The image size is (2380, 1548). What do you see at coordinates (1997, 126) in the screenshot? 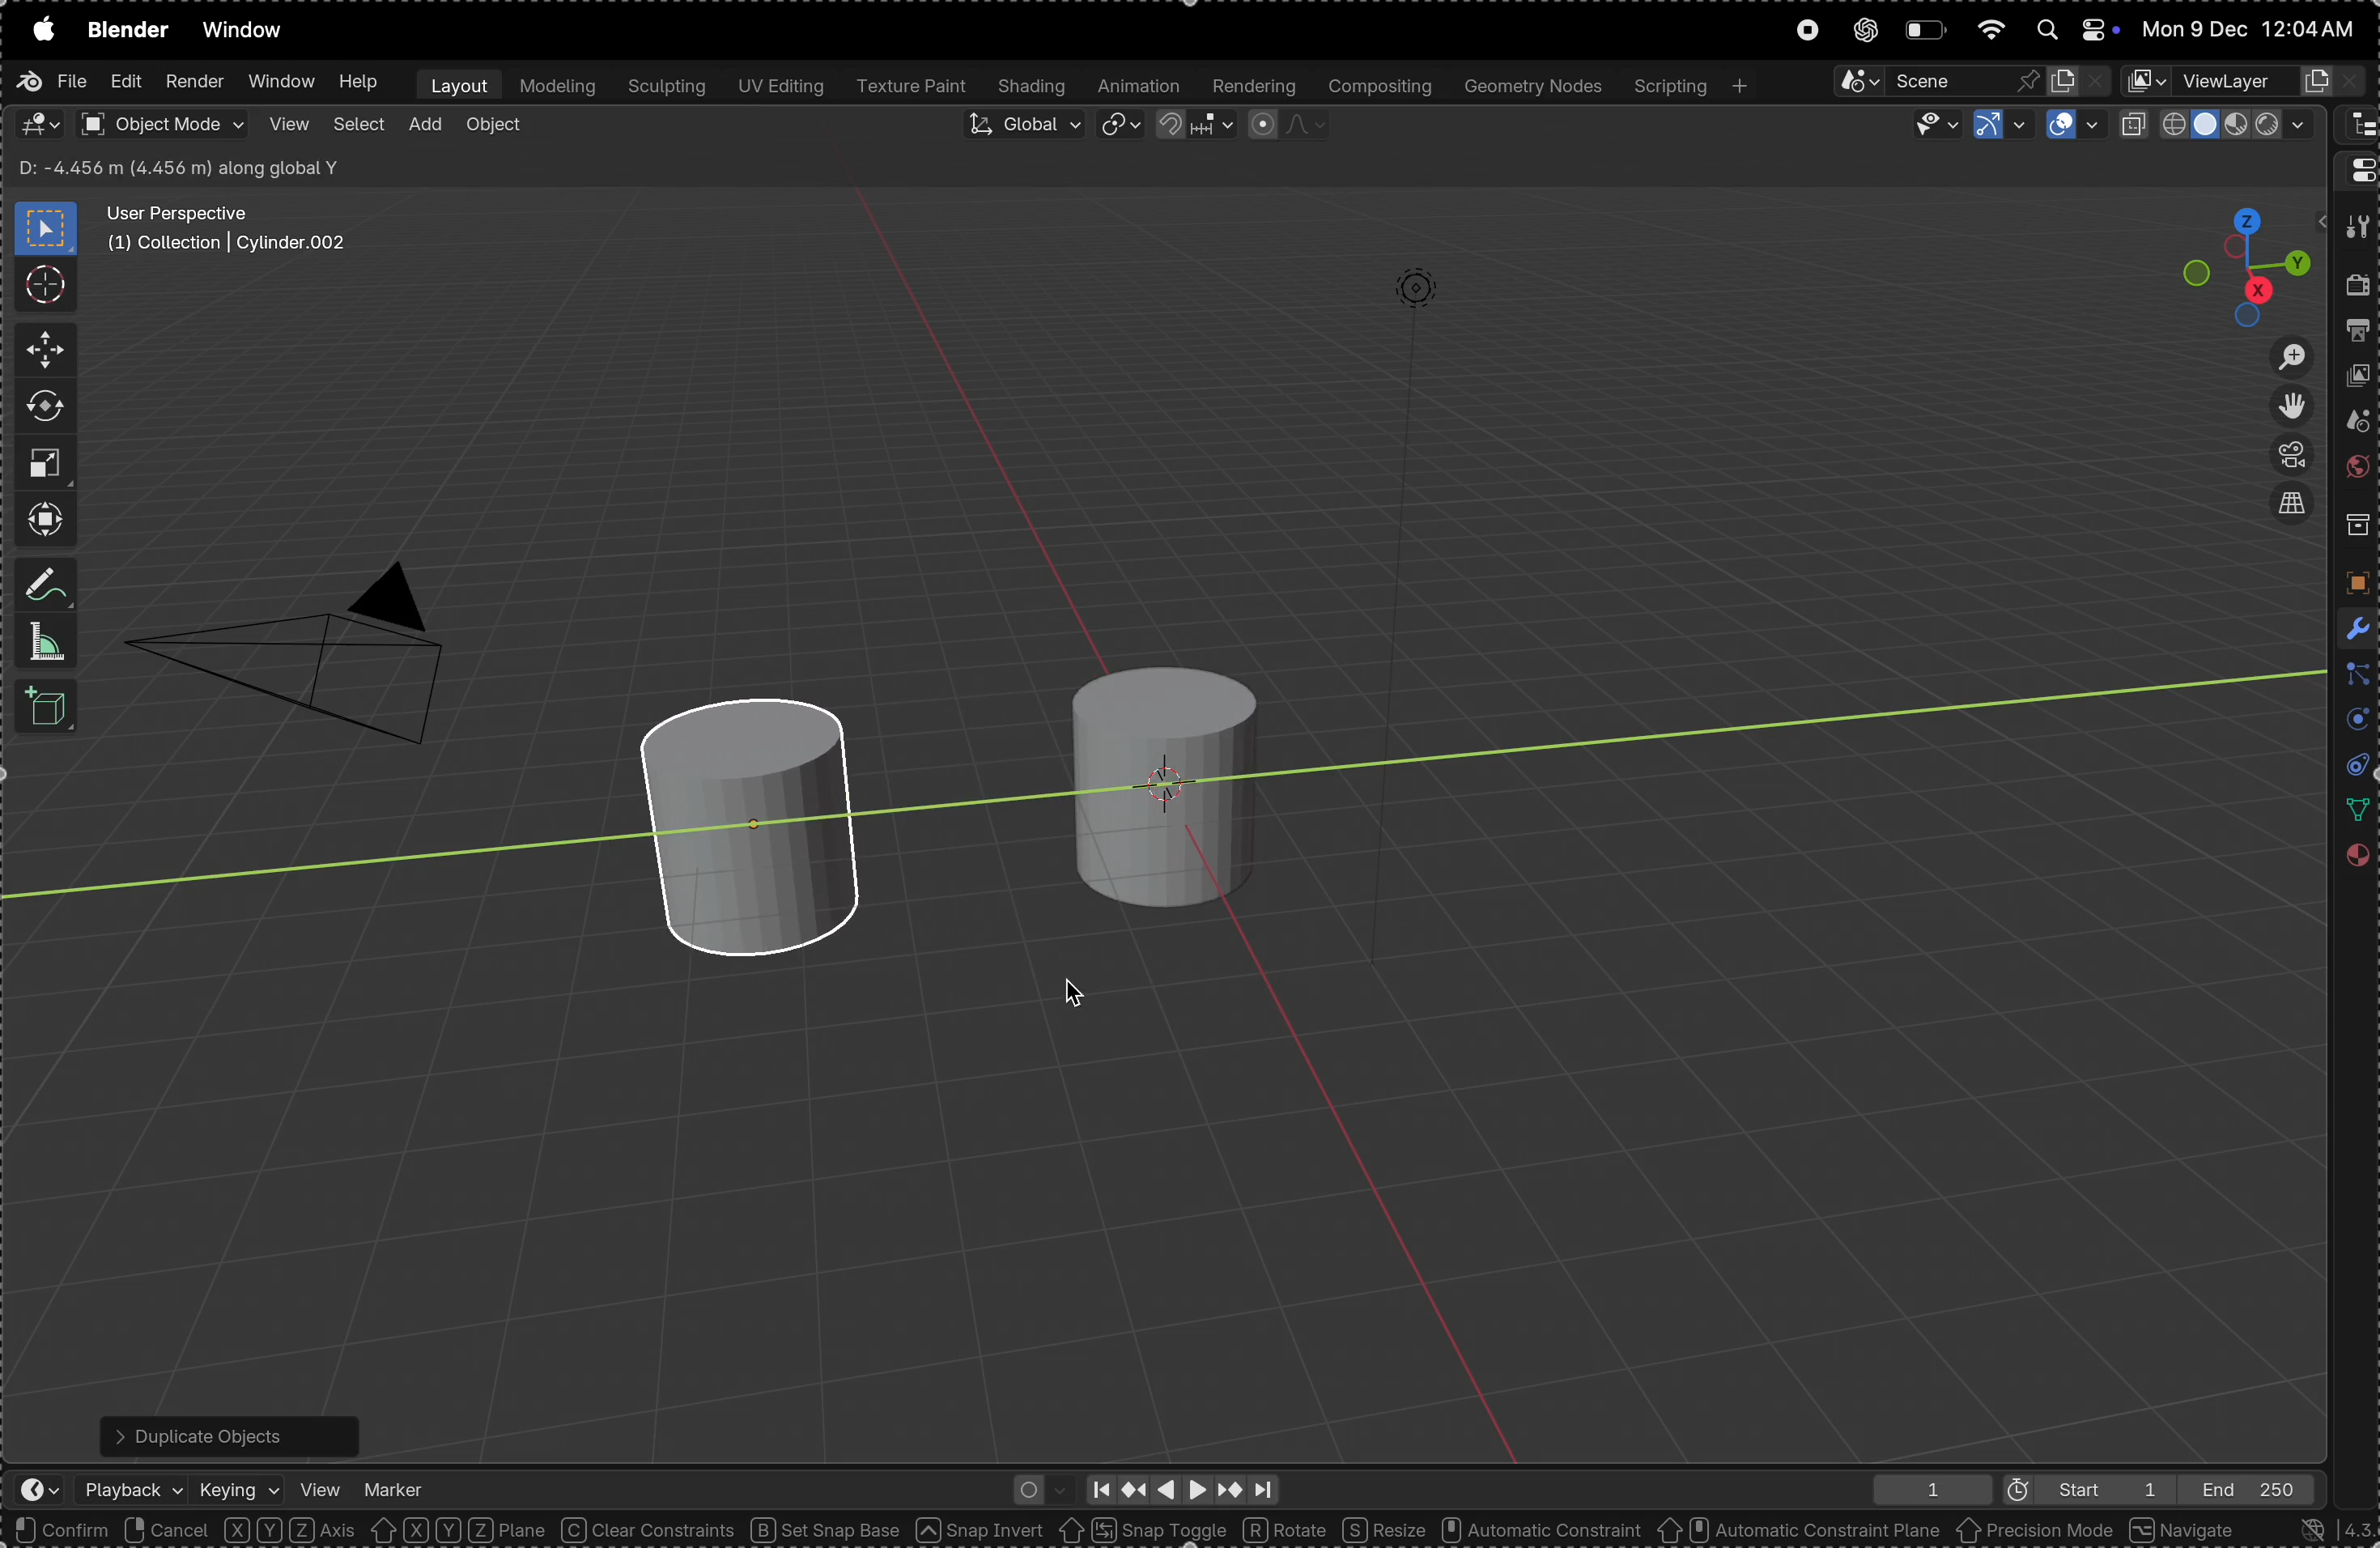
I see `show gimzo` at bounding box center [1997, 126].